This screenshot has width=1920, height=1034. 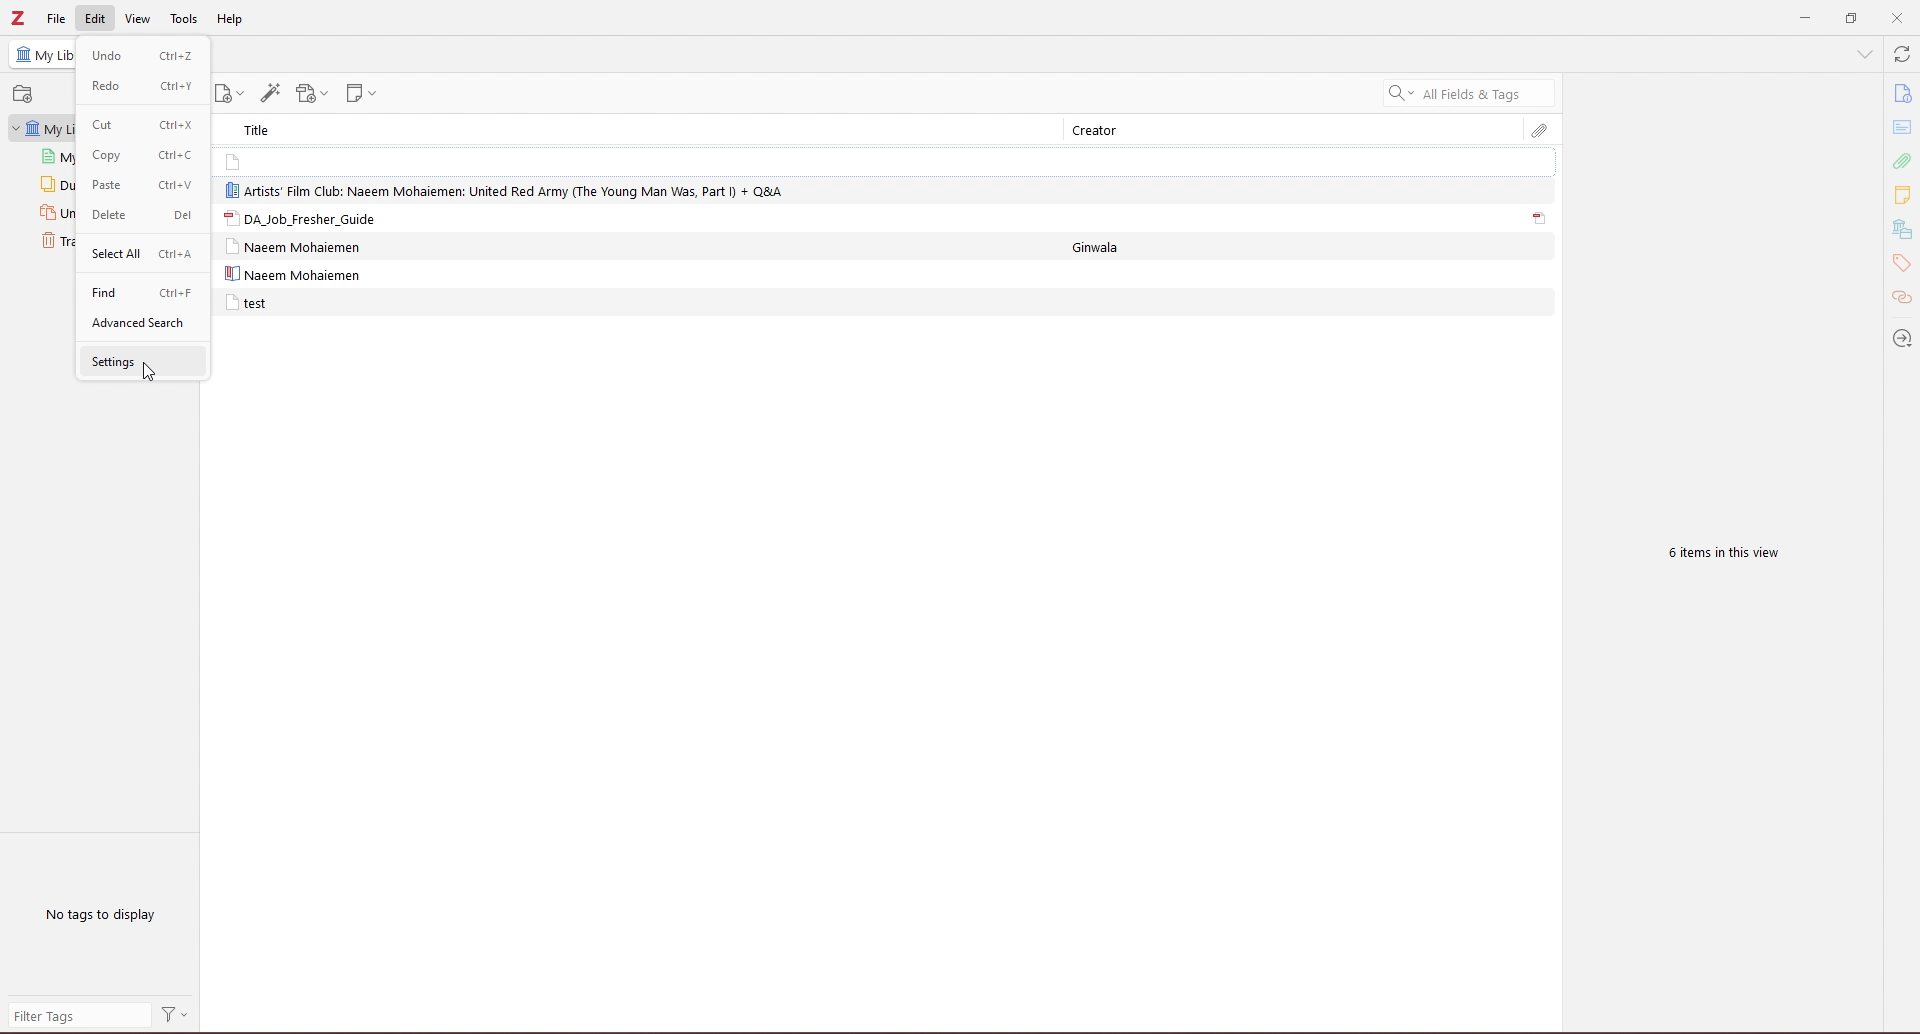 What do you see at coordinates (299, 247) in the screenshot?
I see `Naeem Mohaiemen` at bounding box center [299, 247].